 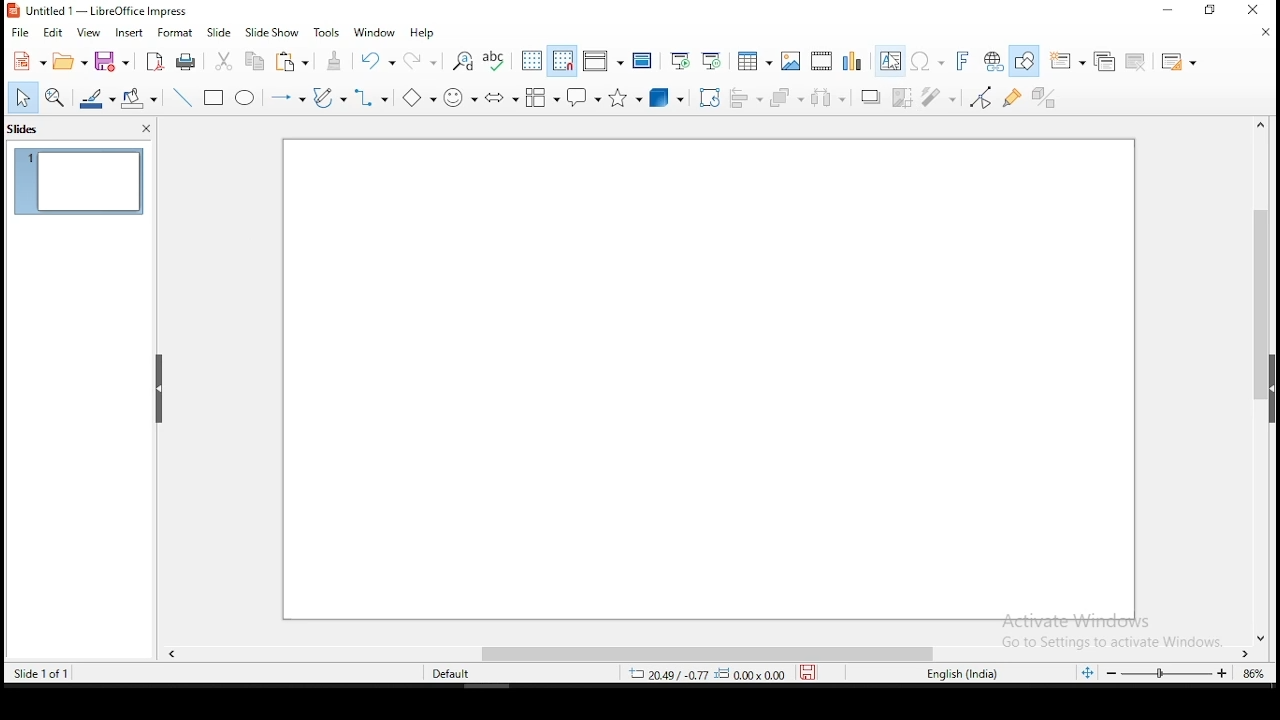 What do you see at coordinates (807, 671) in the screenshot?
I see `save` at bounding box center [807, 671].